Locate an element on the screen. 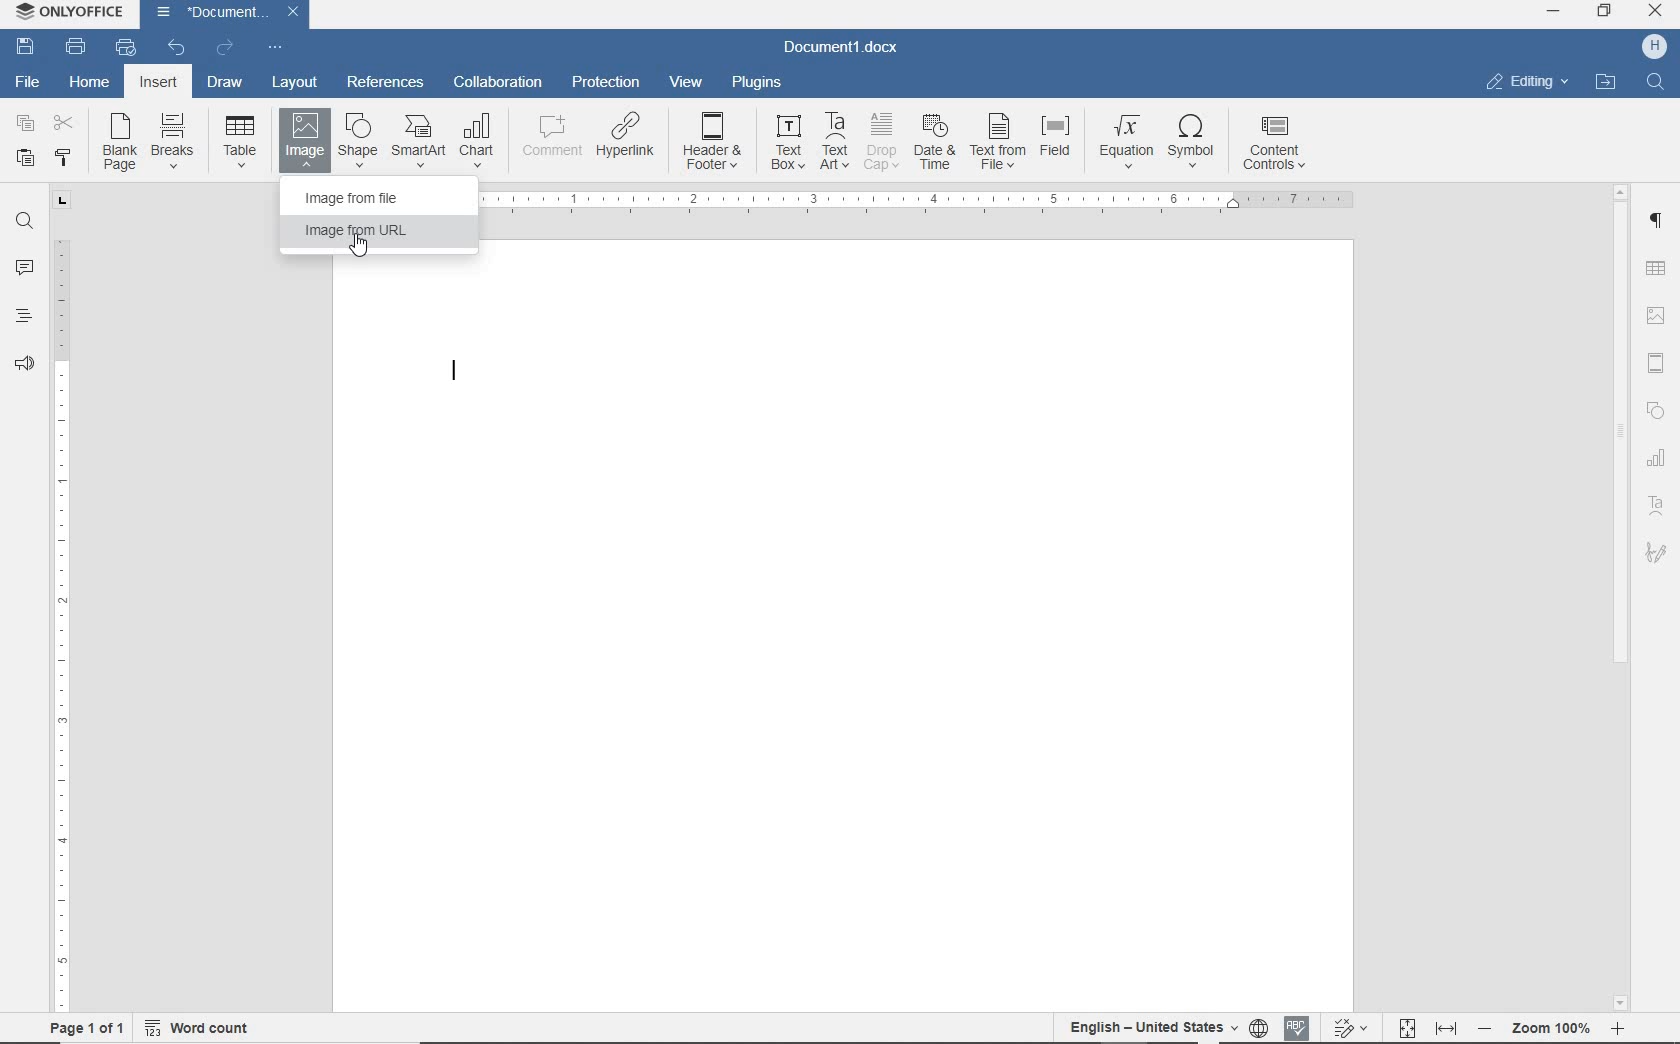 The image size is (1680, 1044). collaboration is located at coordinates (499, 81).